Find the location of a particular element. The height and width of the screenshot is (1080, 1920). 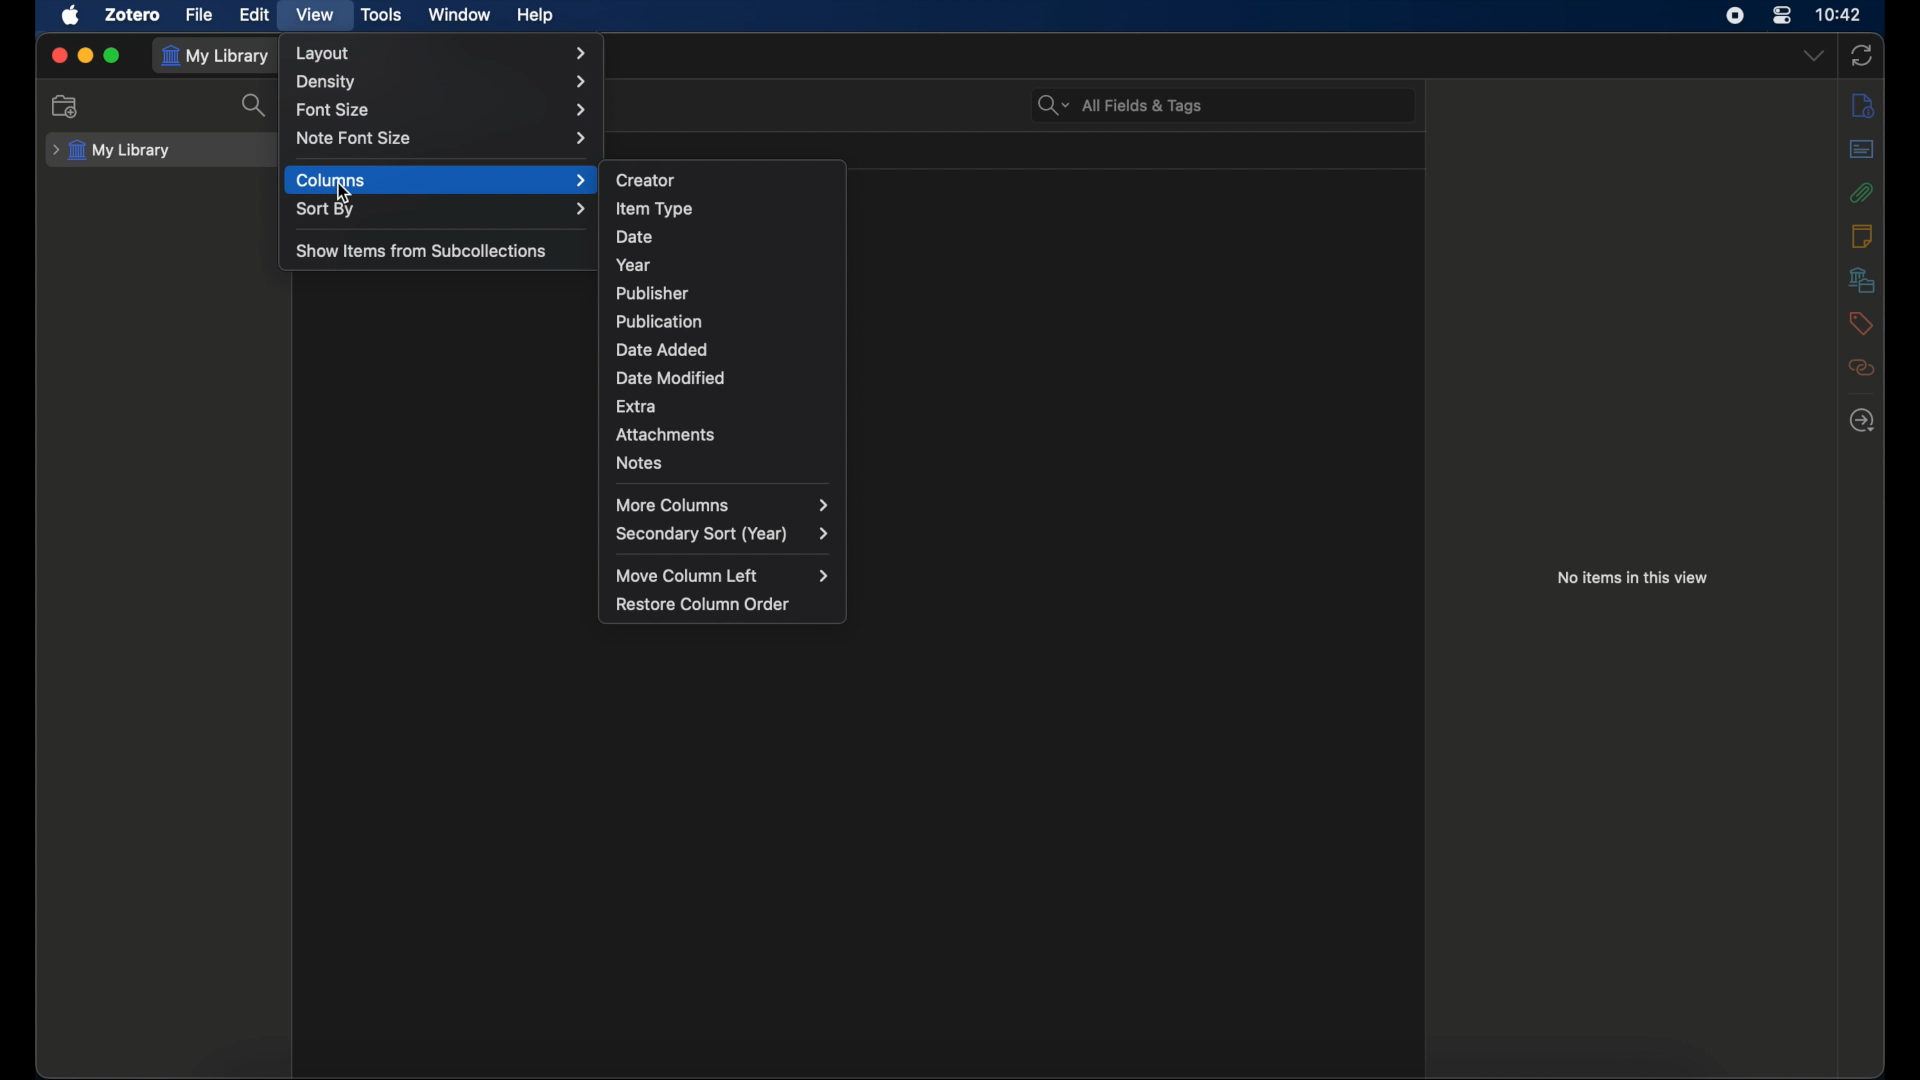

note font size is located at coordinates (442, 138).